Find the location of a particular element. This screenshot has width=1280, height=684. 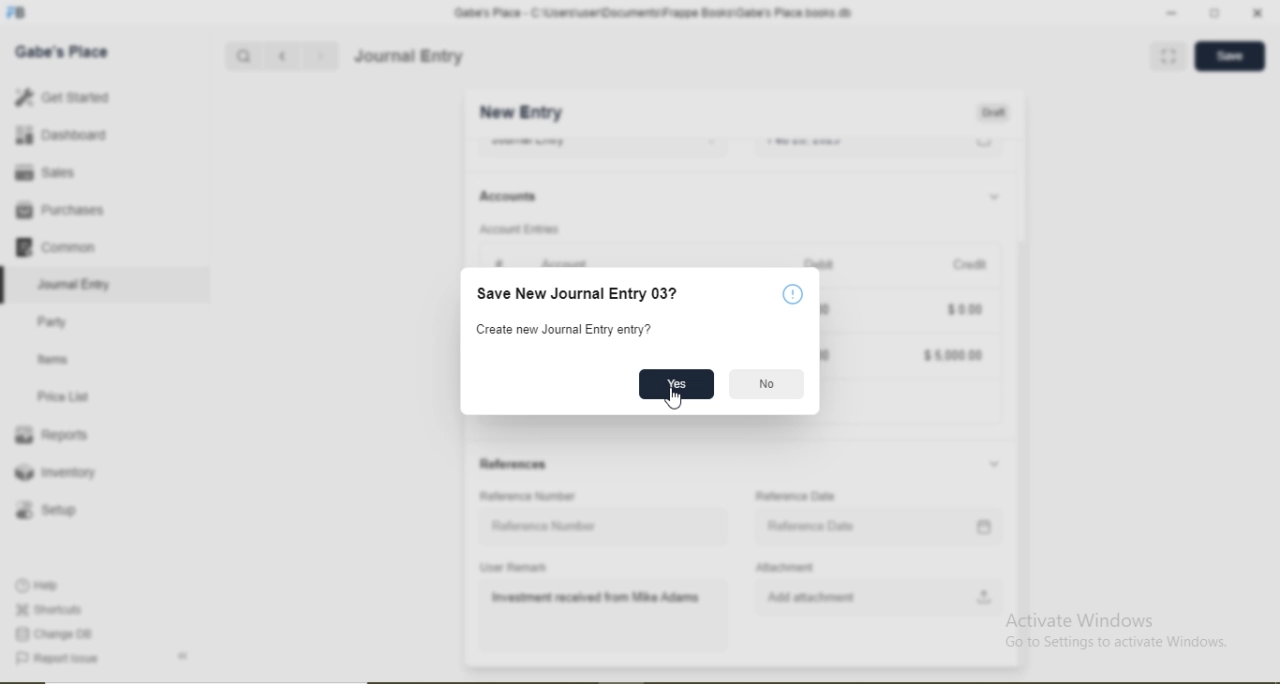

Reference Number is located at coordinates (527, 496).